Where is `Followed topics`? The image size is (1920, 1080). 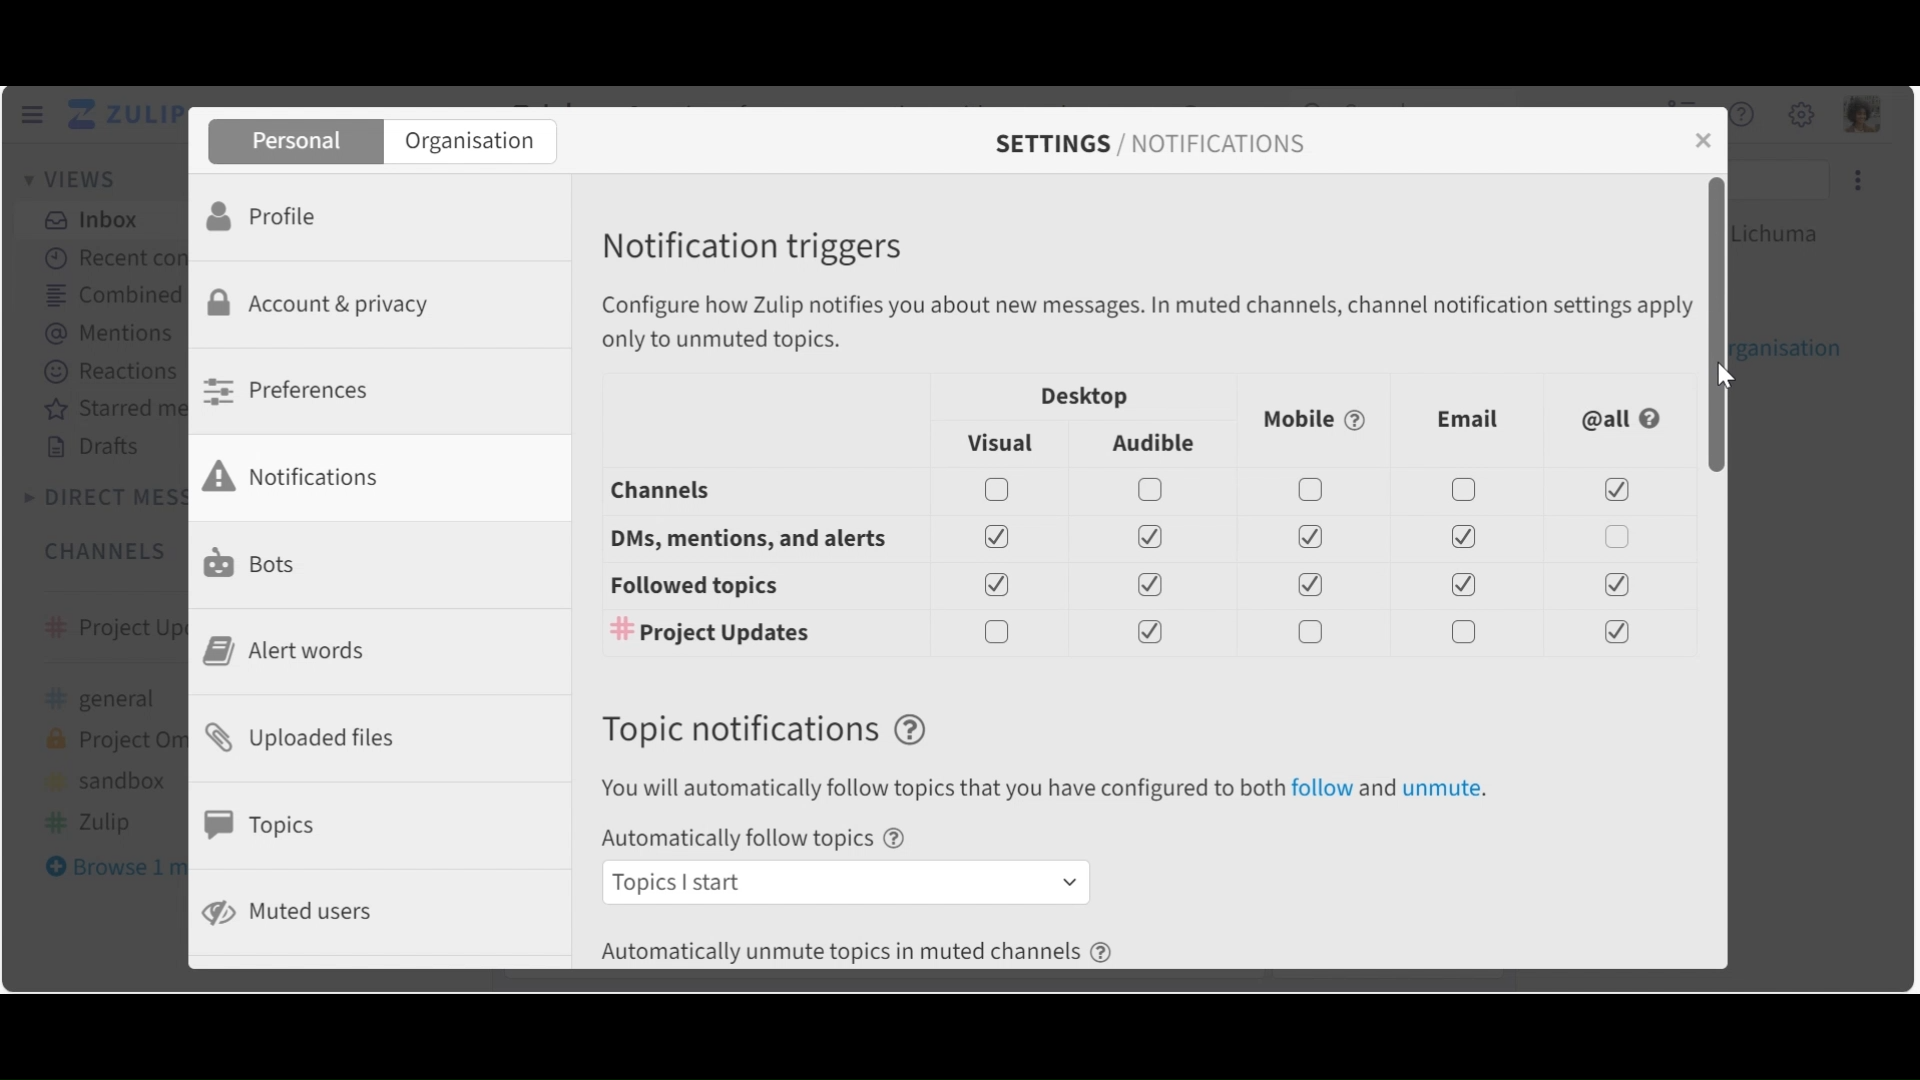 Followed topics is located at coordinates (1130, 587).